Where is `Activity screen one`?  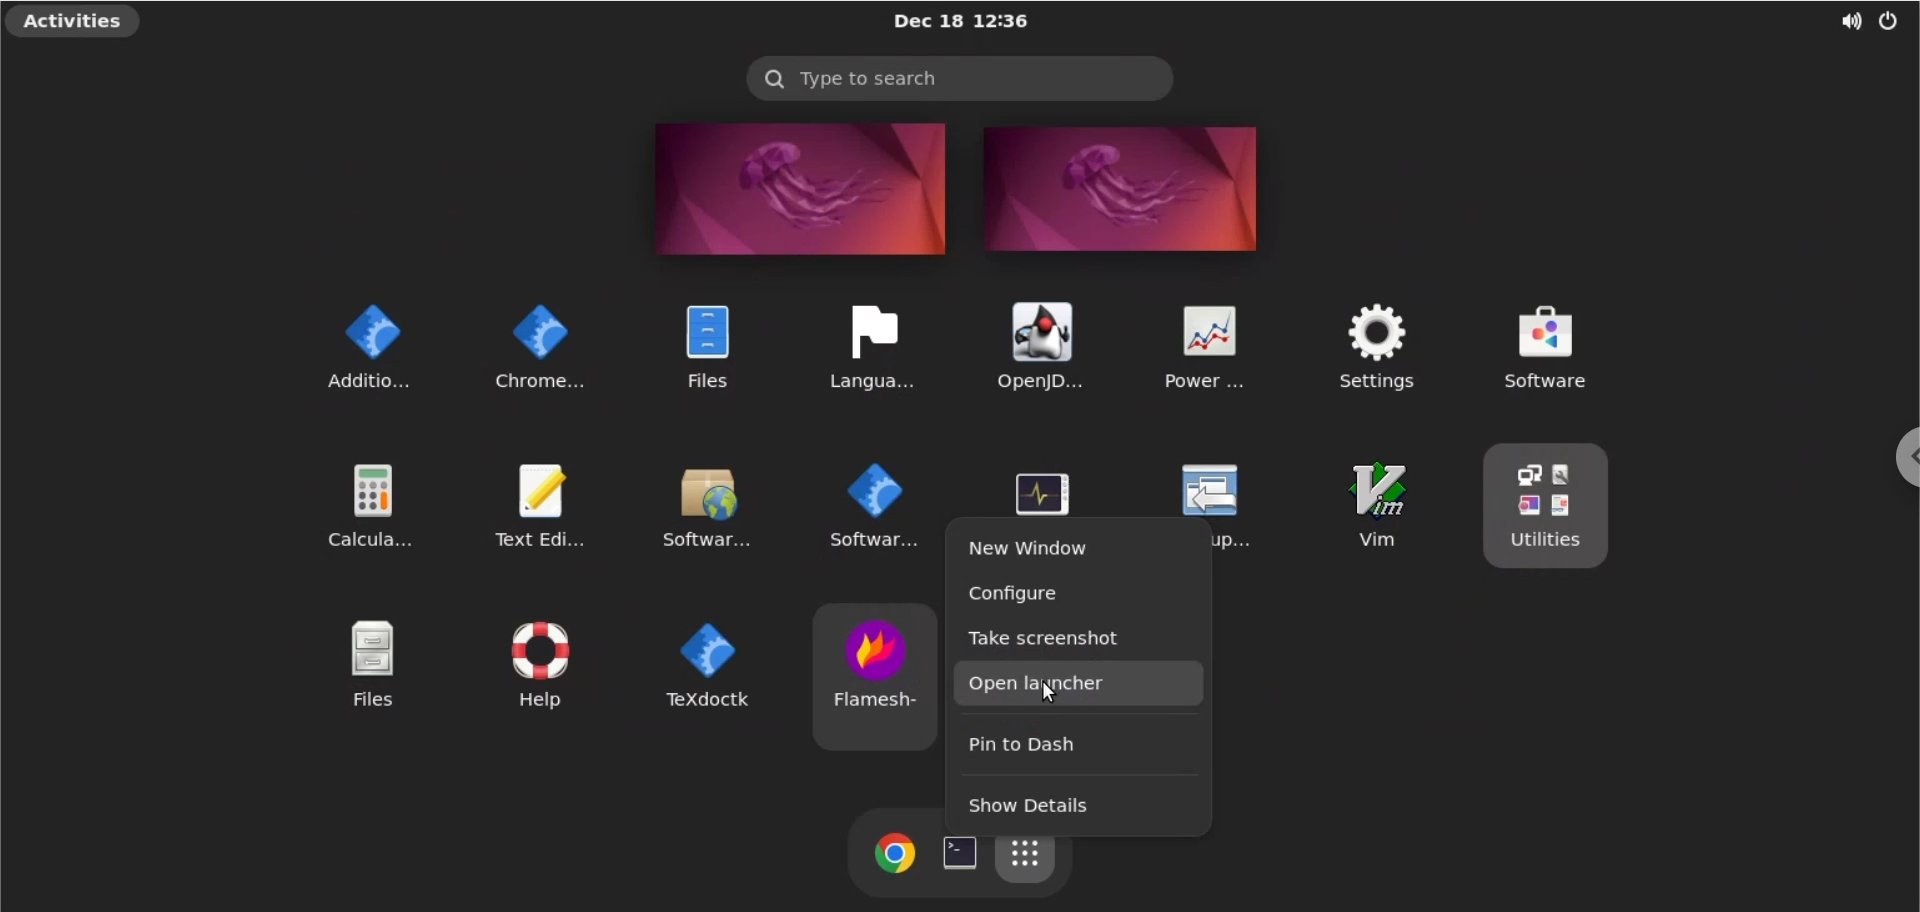
Activity screen one is located at coordinates (791, 189).